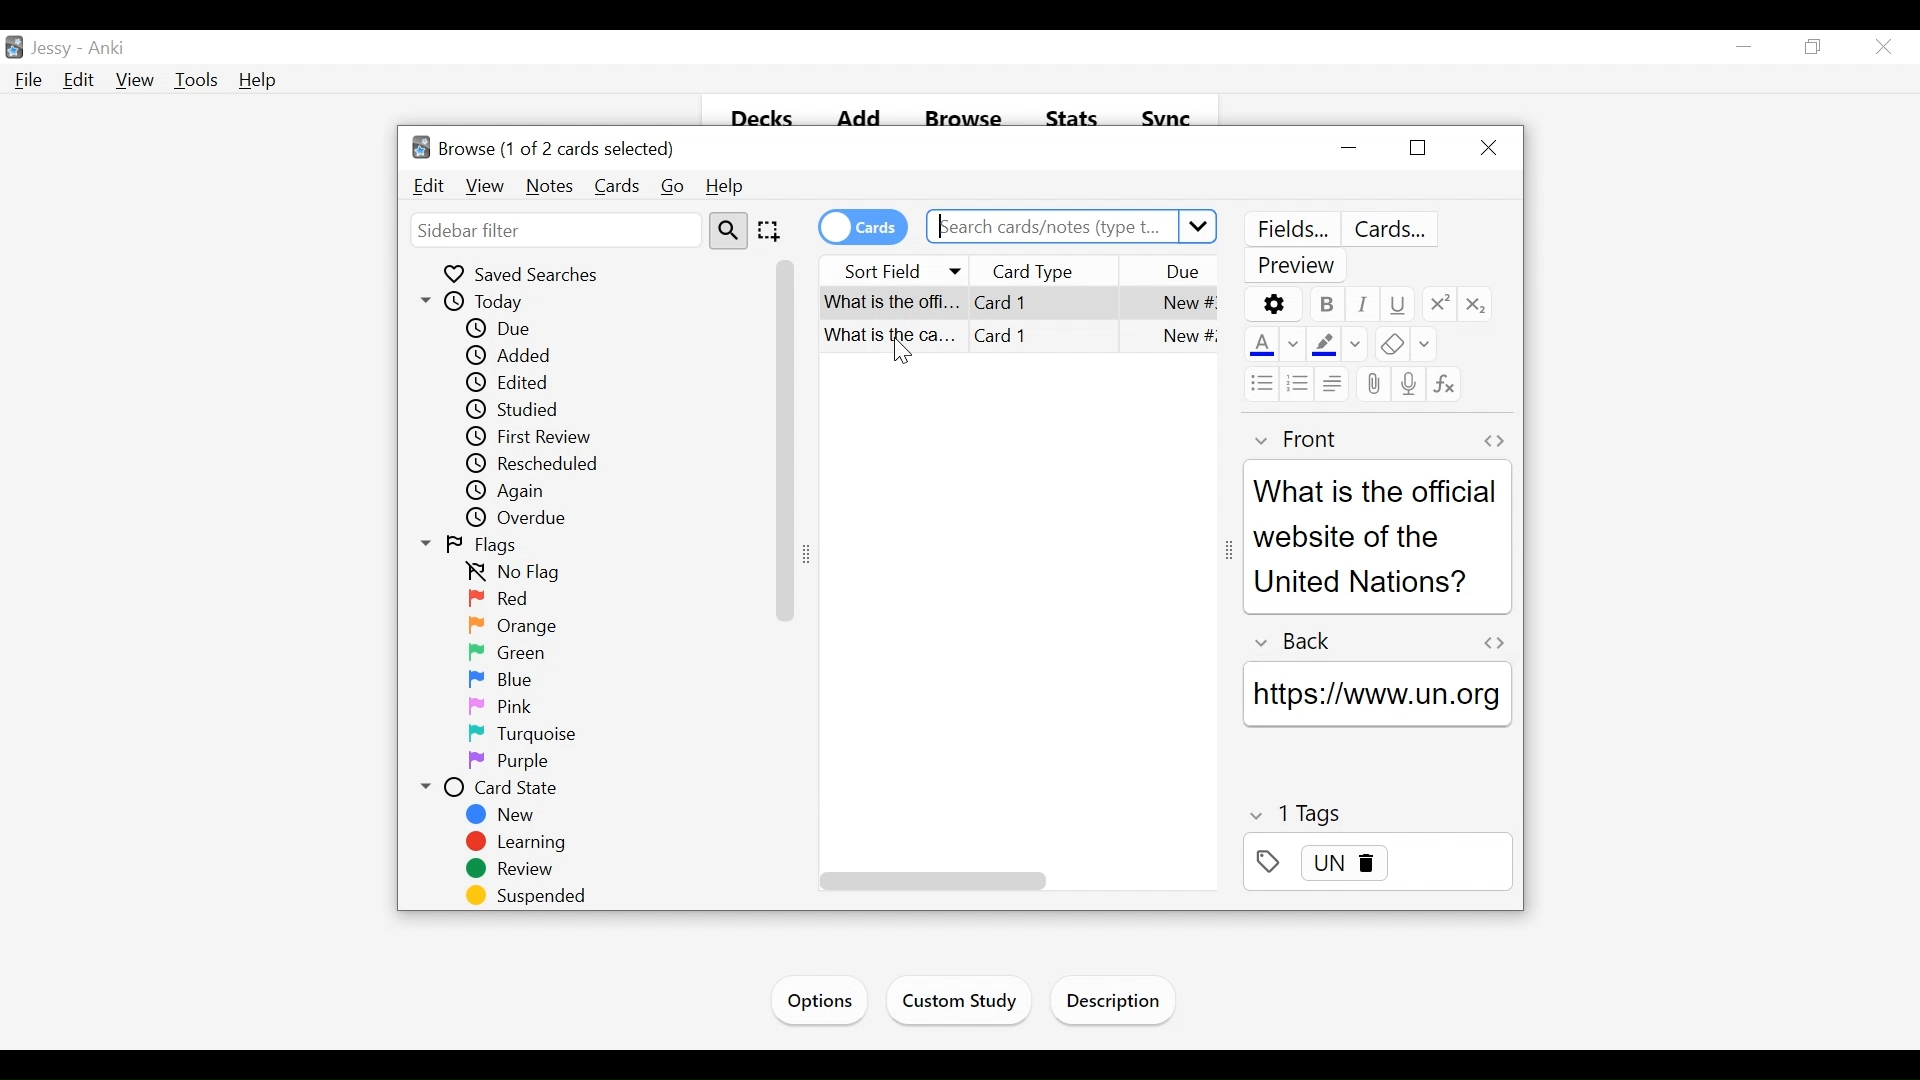  I want to click on Front Field, so click(1377, 535).